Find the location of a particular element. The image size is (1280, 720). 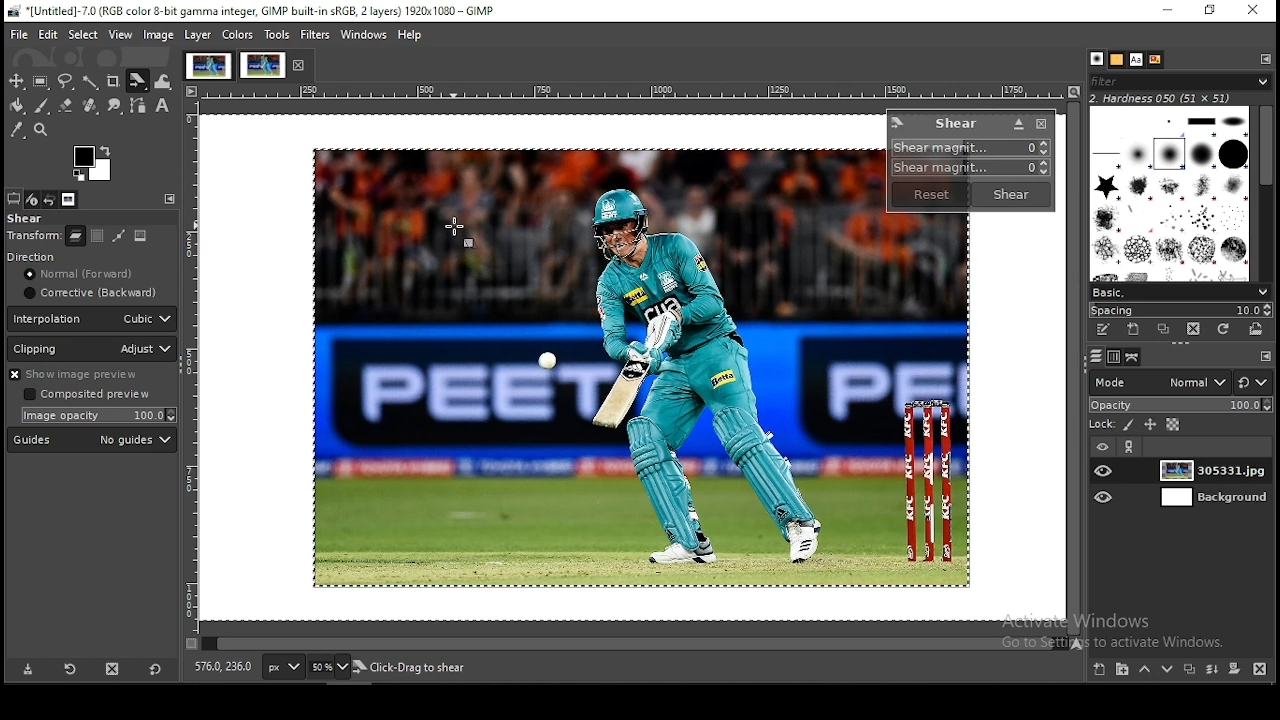

layer visibility on/off is located at coordinates (1105, 470).